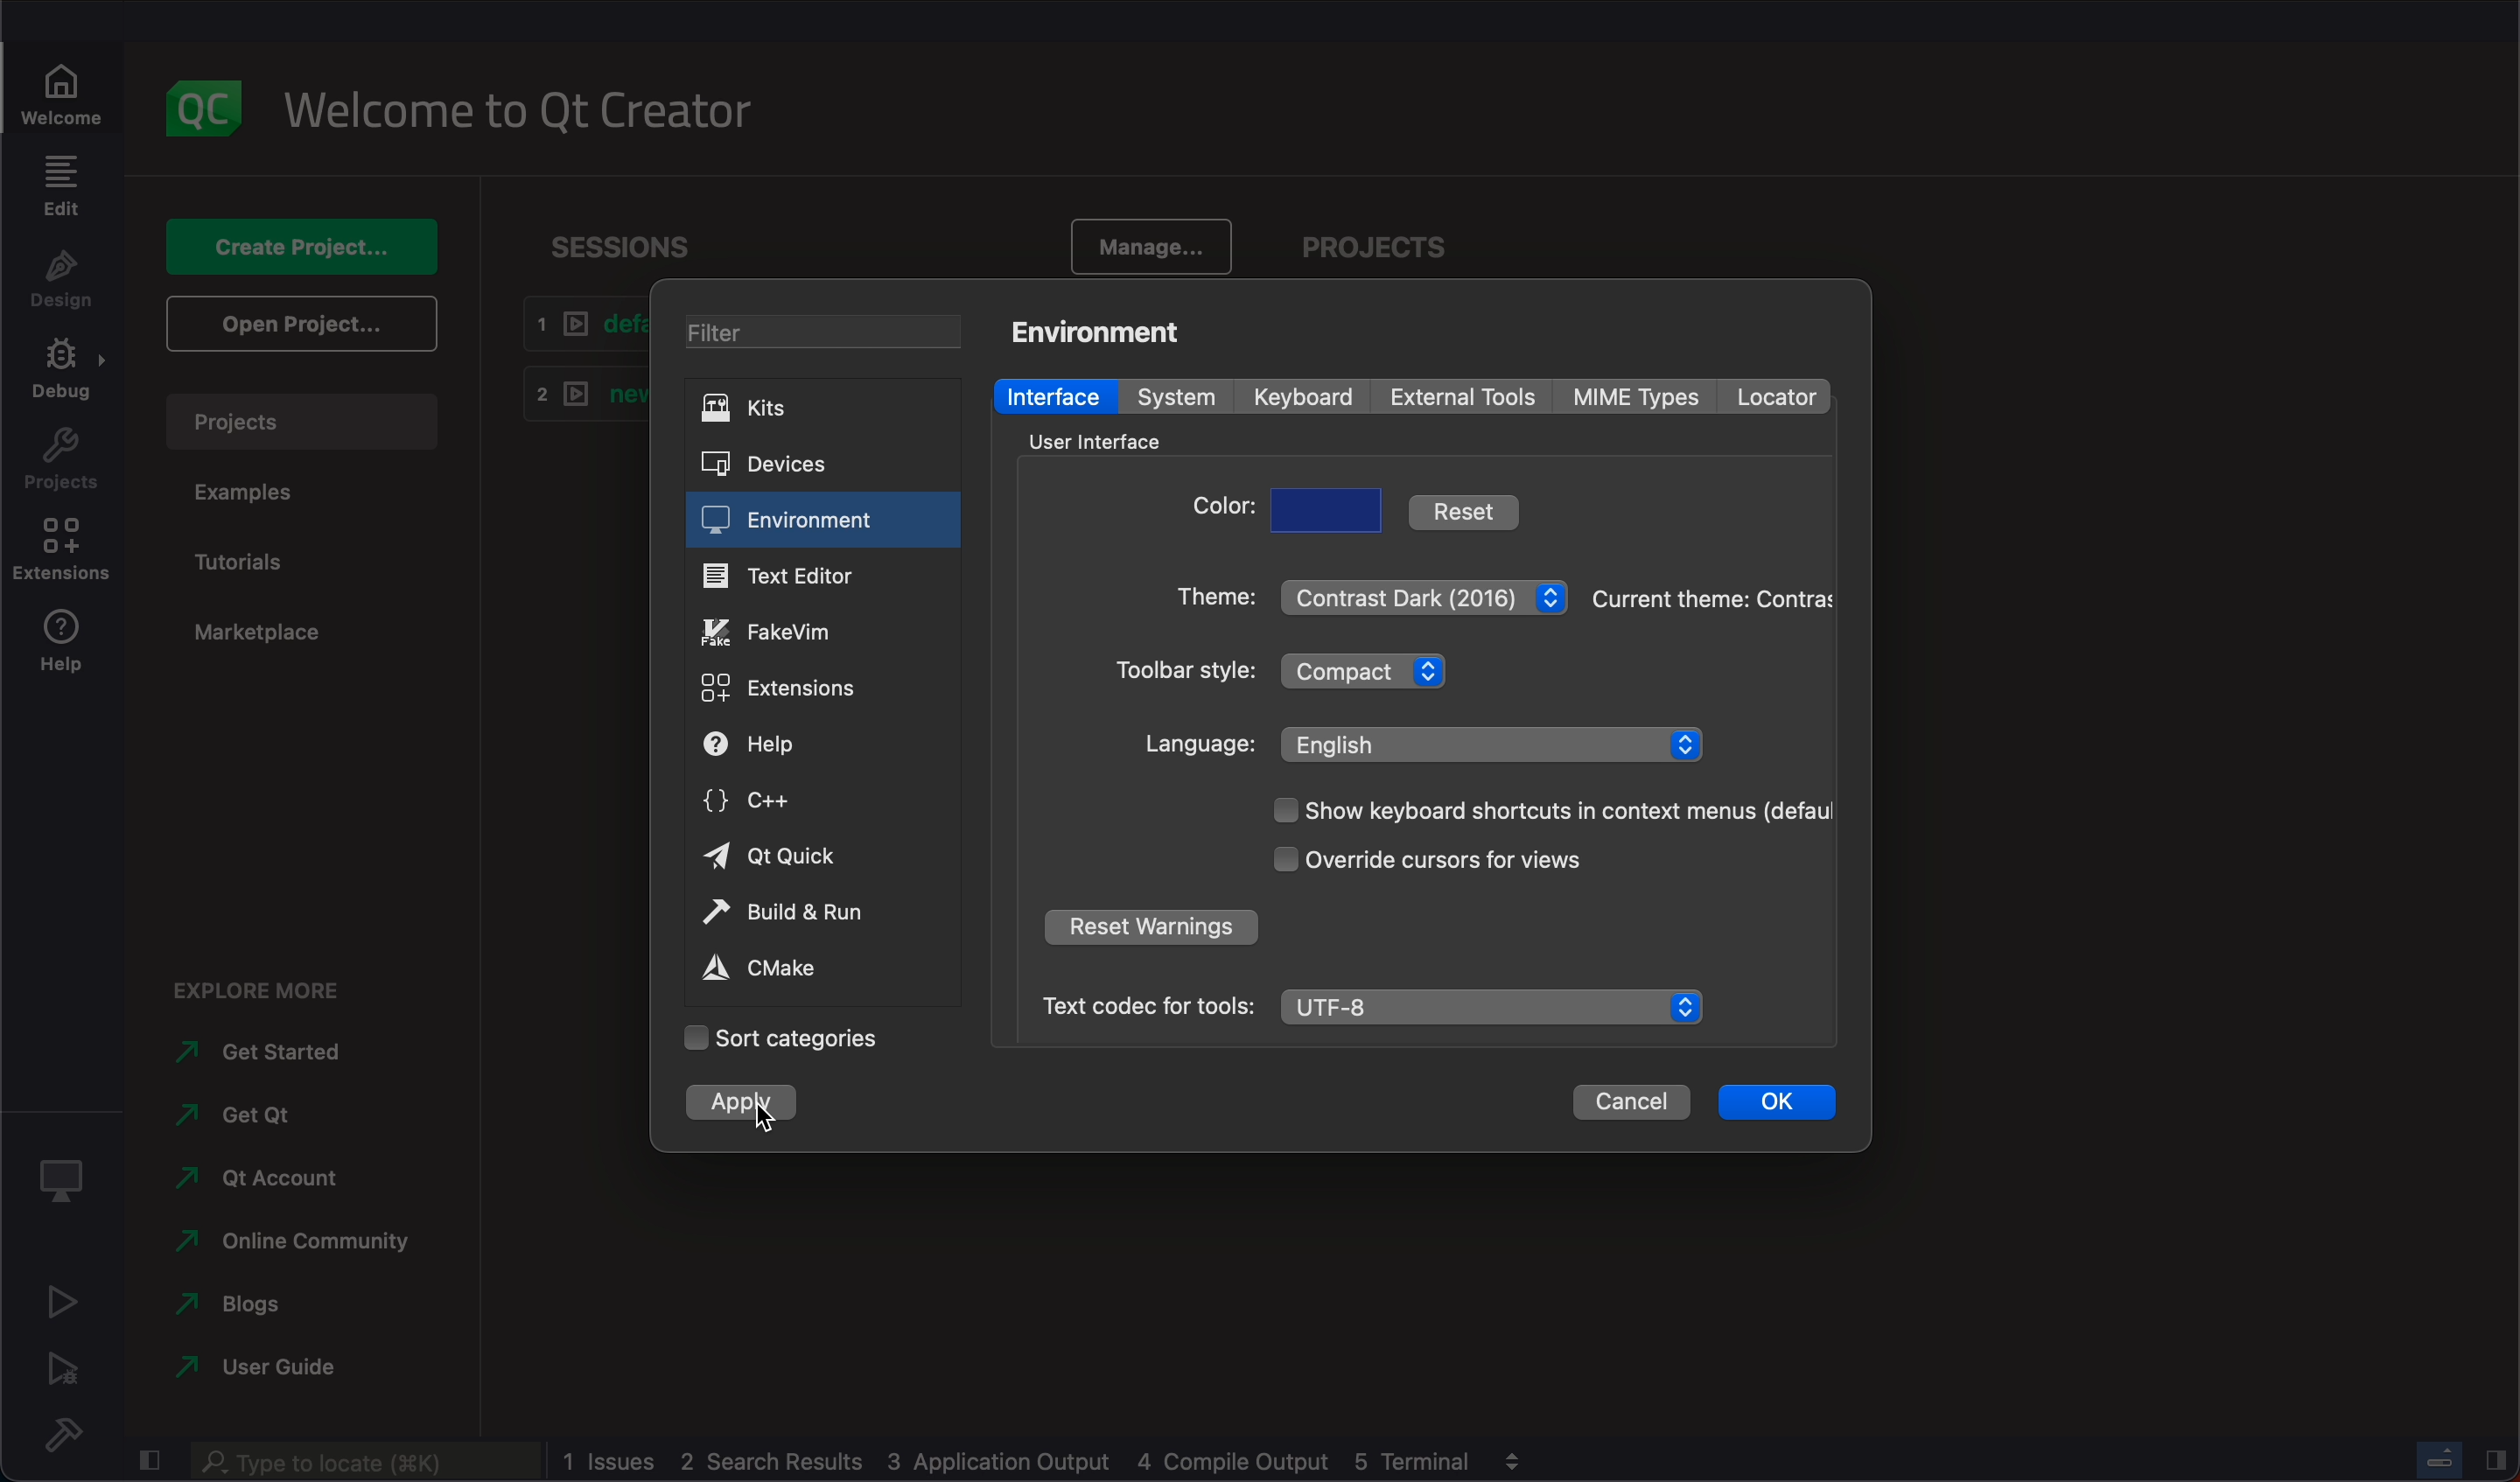 Image resolution: width=2520 pixels, height=1482 pixels. I want to click on logo, so click(199, 104).